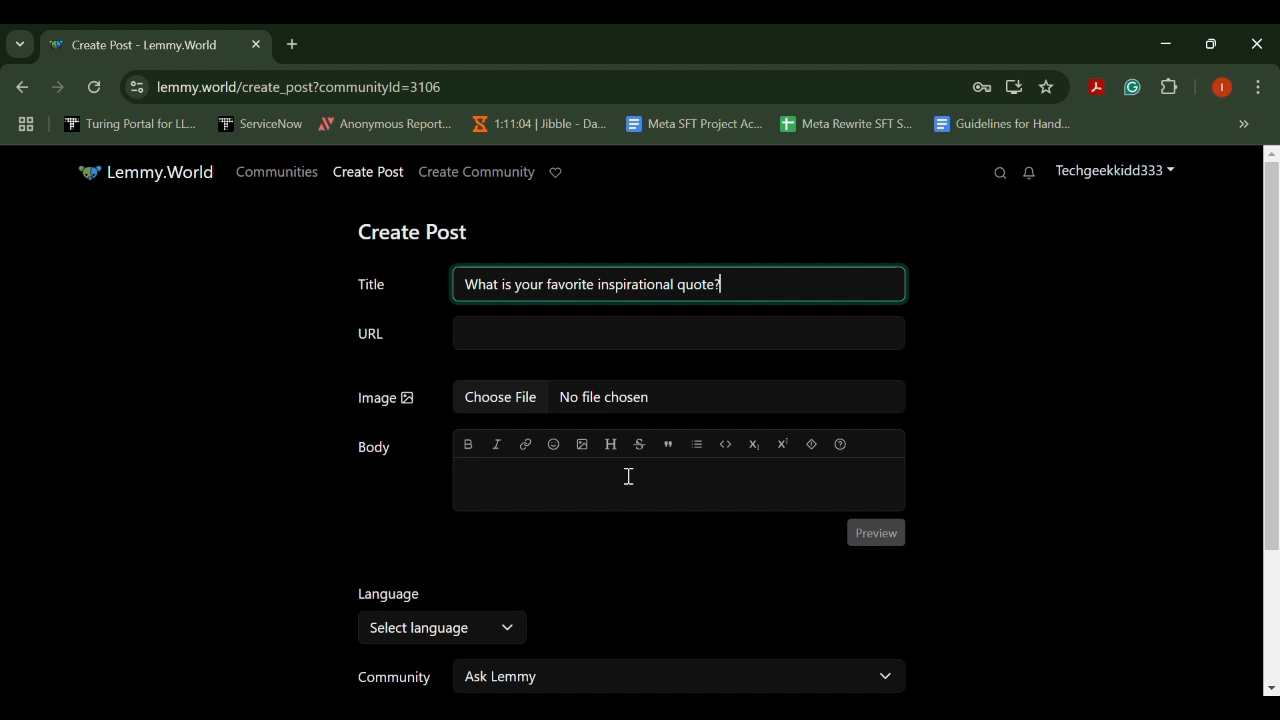 This screenshot has height=720, width=1280. I want to click on code , so click(726, 442).